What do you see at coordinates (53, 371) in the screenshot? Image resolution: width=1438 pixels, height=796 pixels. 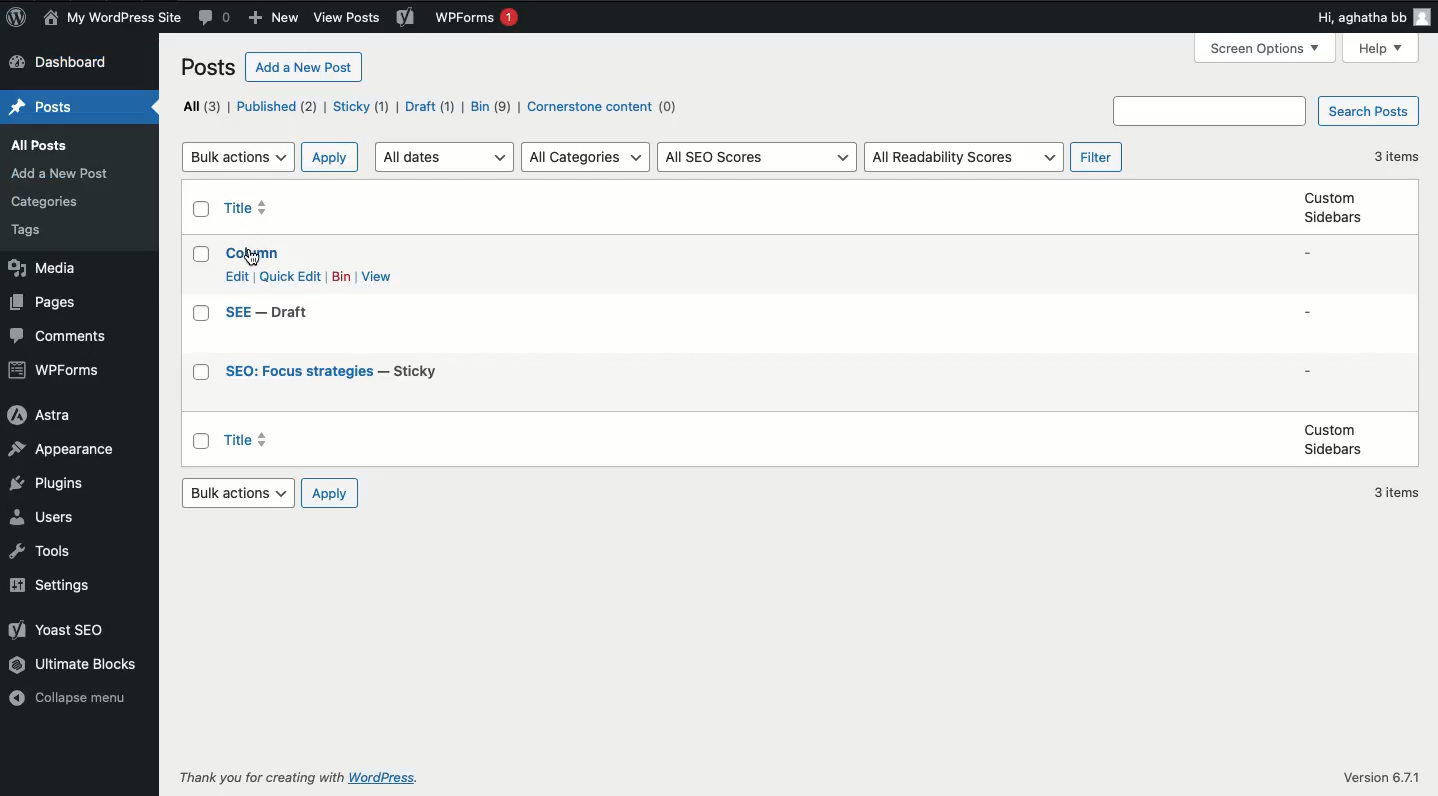 I see `WPForms` at bounding box center [53, 371].